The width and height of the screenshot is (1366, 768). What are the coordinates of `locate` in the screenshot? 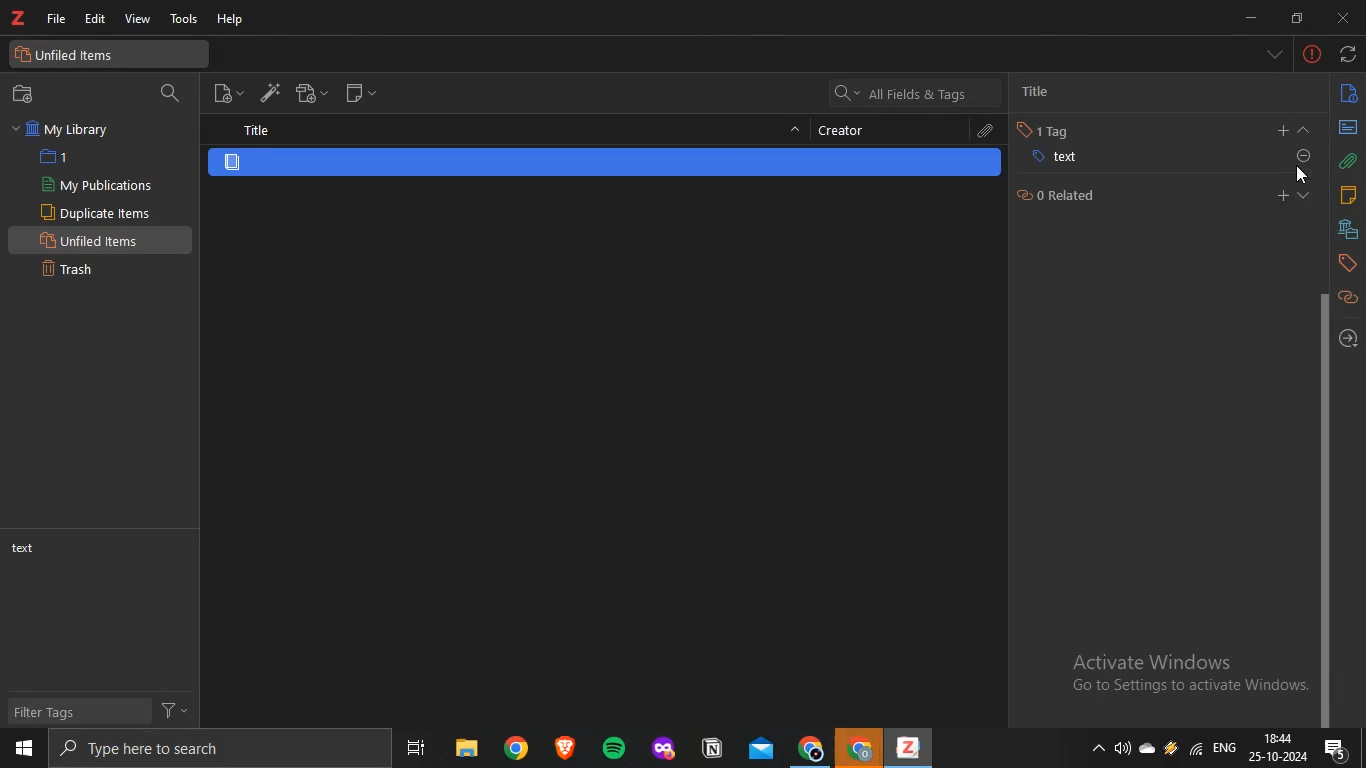 It's located at (1348, 337).